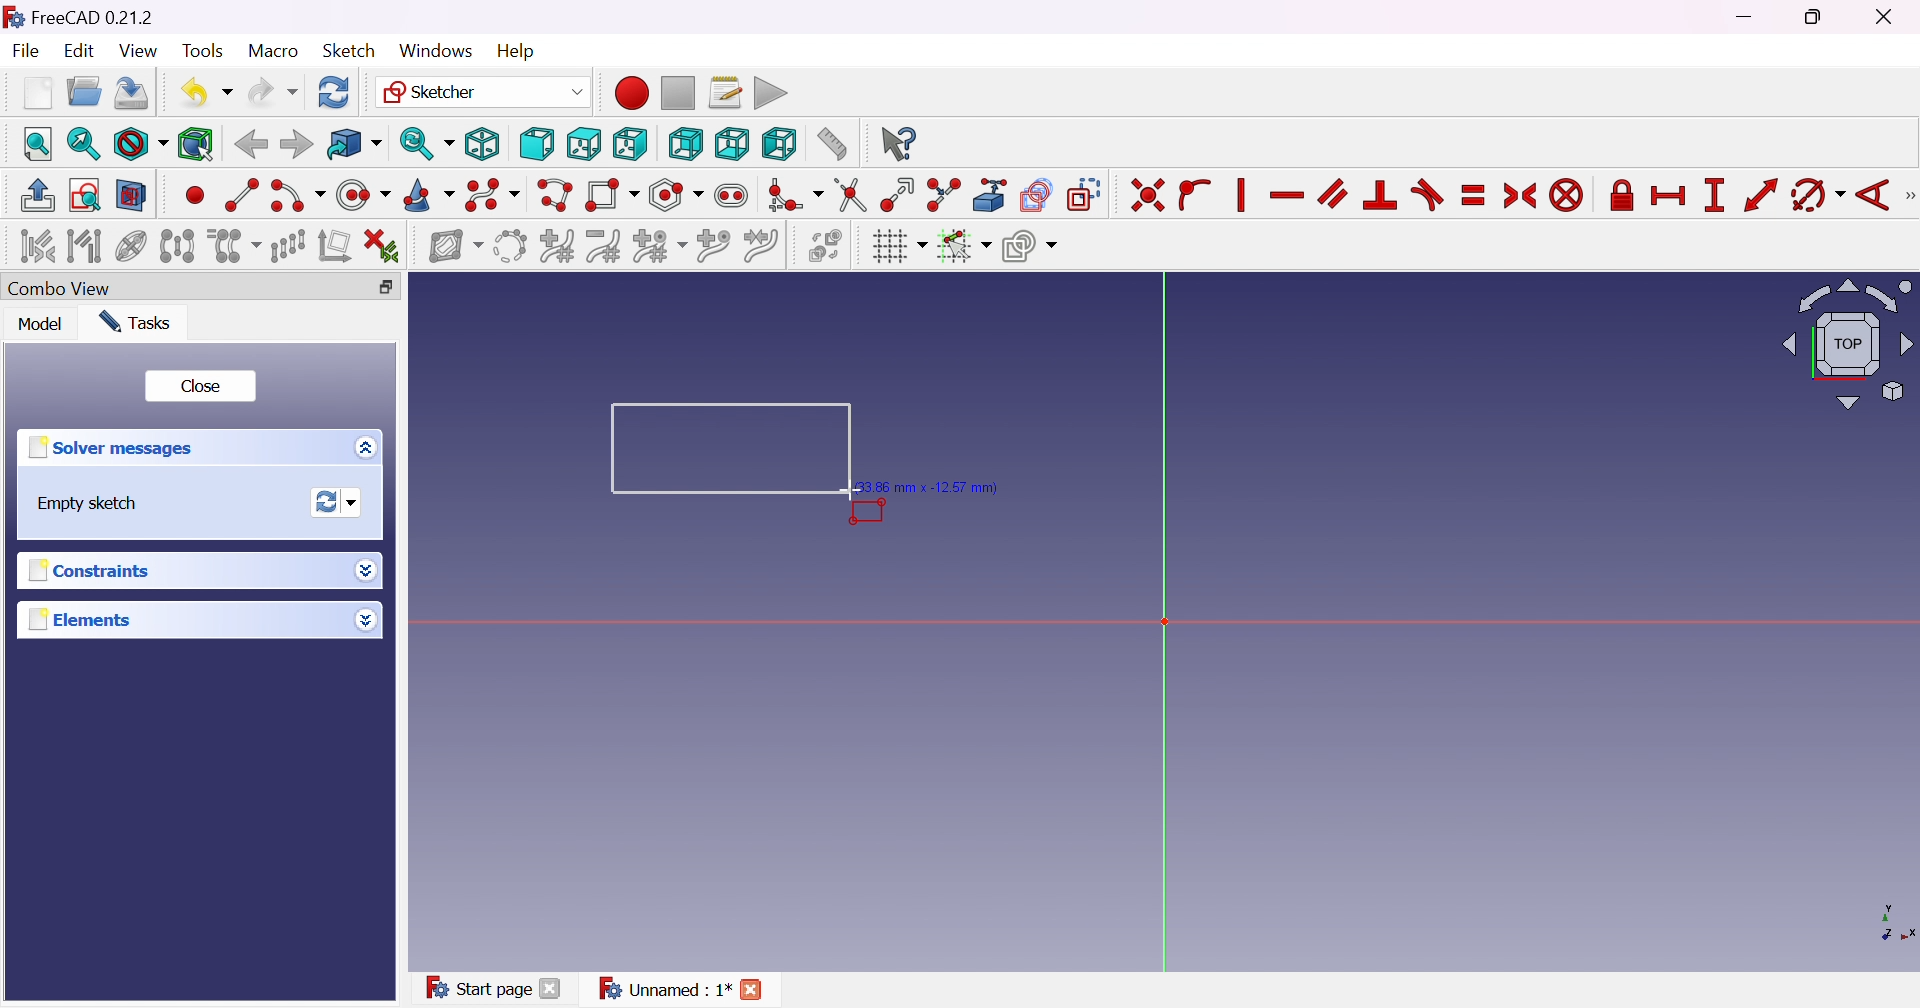  I want to click on Constrain arc or circle, so click(1817, 197).